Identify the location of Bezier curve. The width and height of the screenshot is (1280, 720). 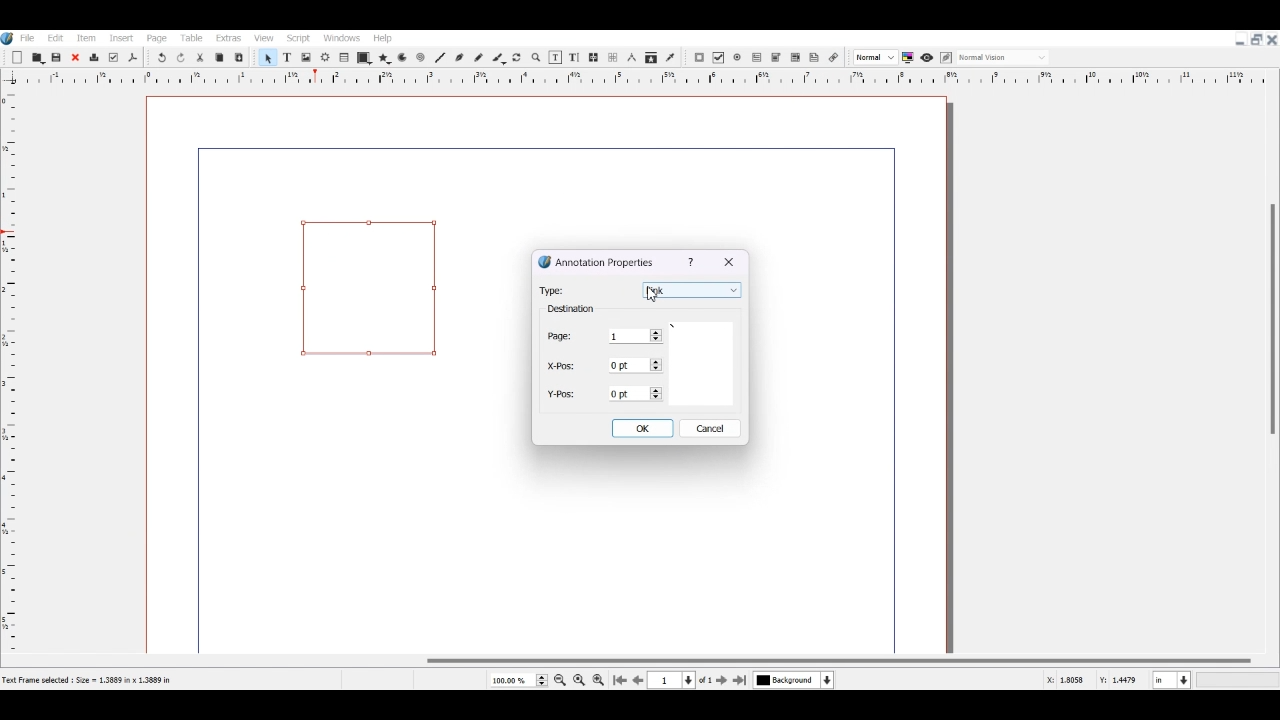
(459, 57).